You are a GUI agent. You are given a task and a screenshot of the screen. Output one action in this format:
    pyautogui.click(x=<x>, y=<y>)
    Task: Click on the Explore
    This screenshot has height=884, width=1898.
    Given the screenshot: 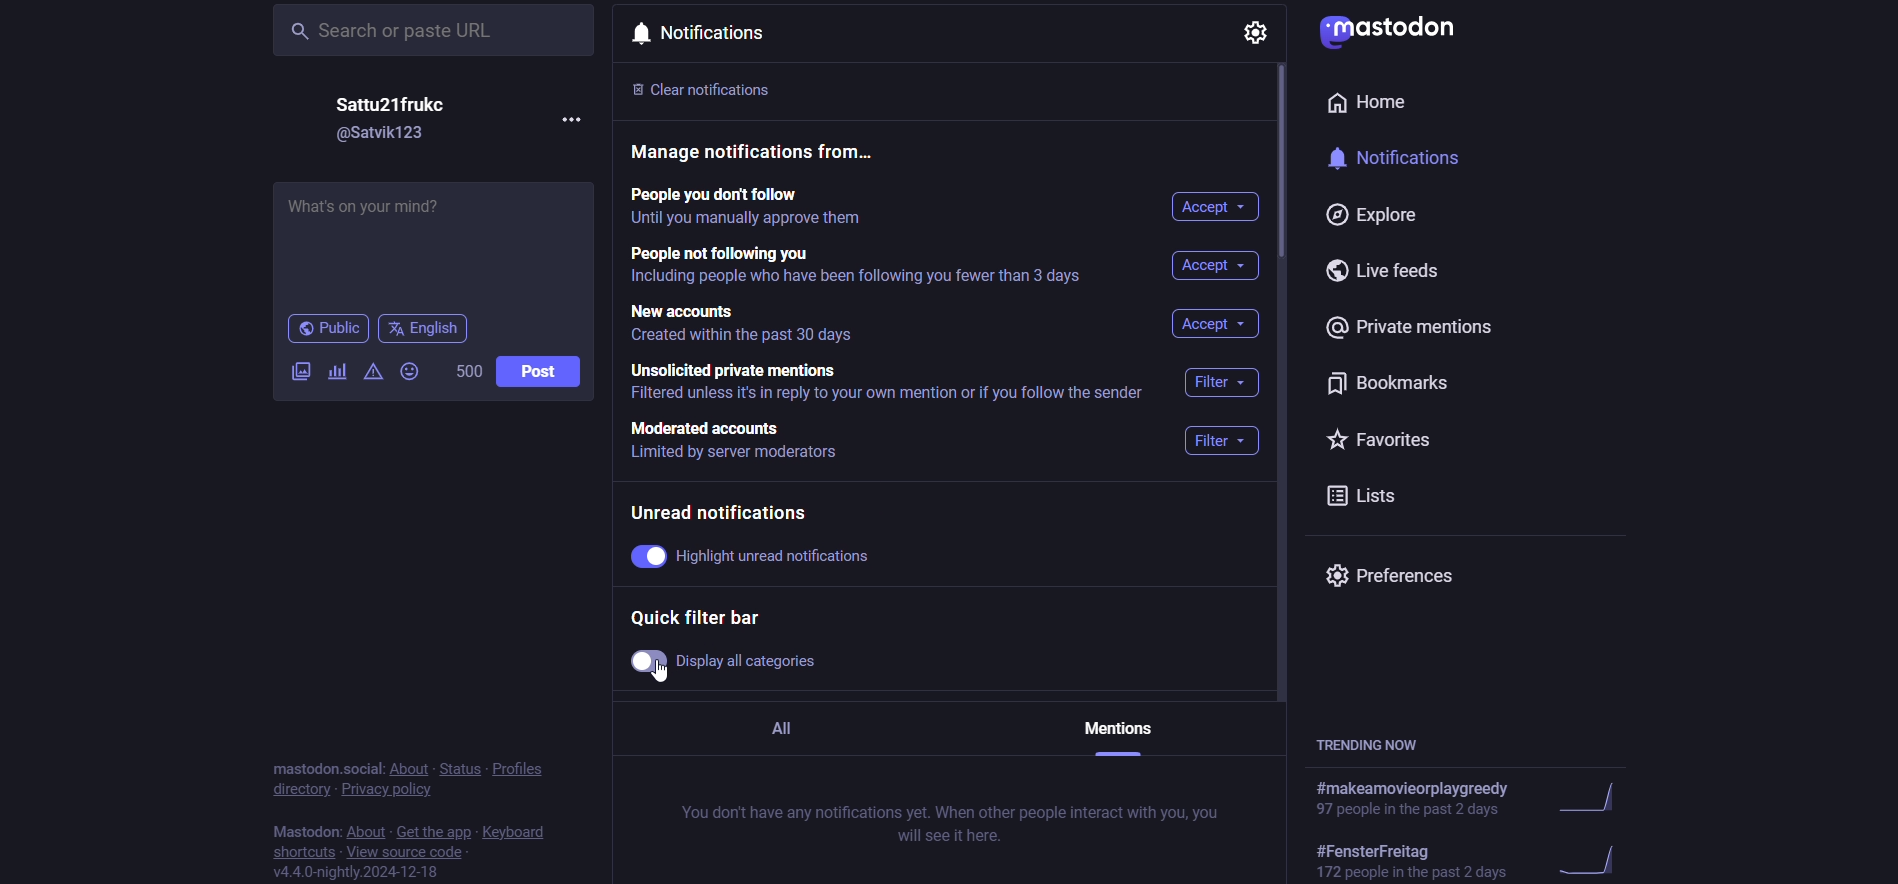 What is the action you would take?
    pyautogui.click(x=1372, y=215)
    